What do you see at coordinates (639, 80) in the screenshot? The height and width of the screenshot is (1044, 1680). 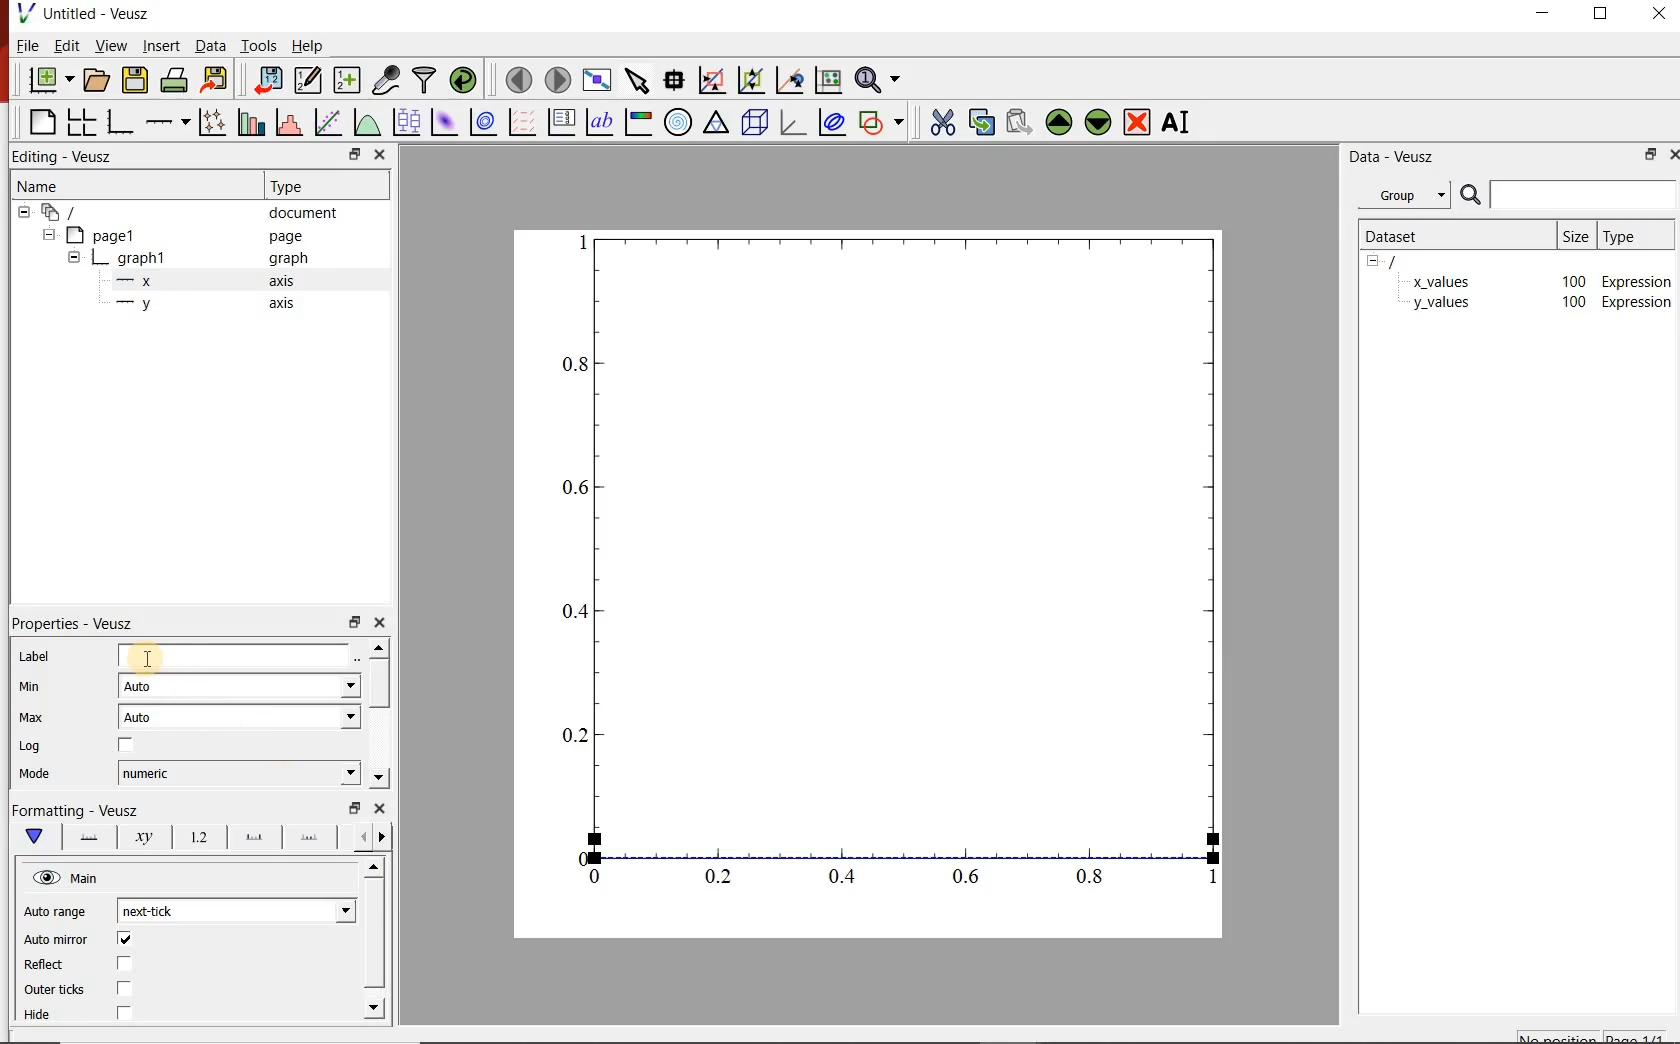 I see `select items from the graph` at bounding box center [639, 80].